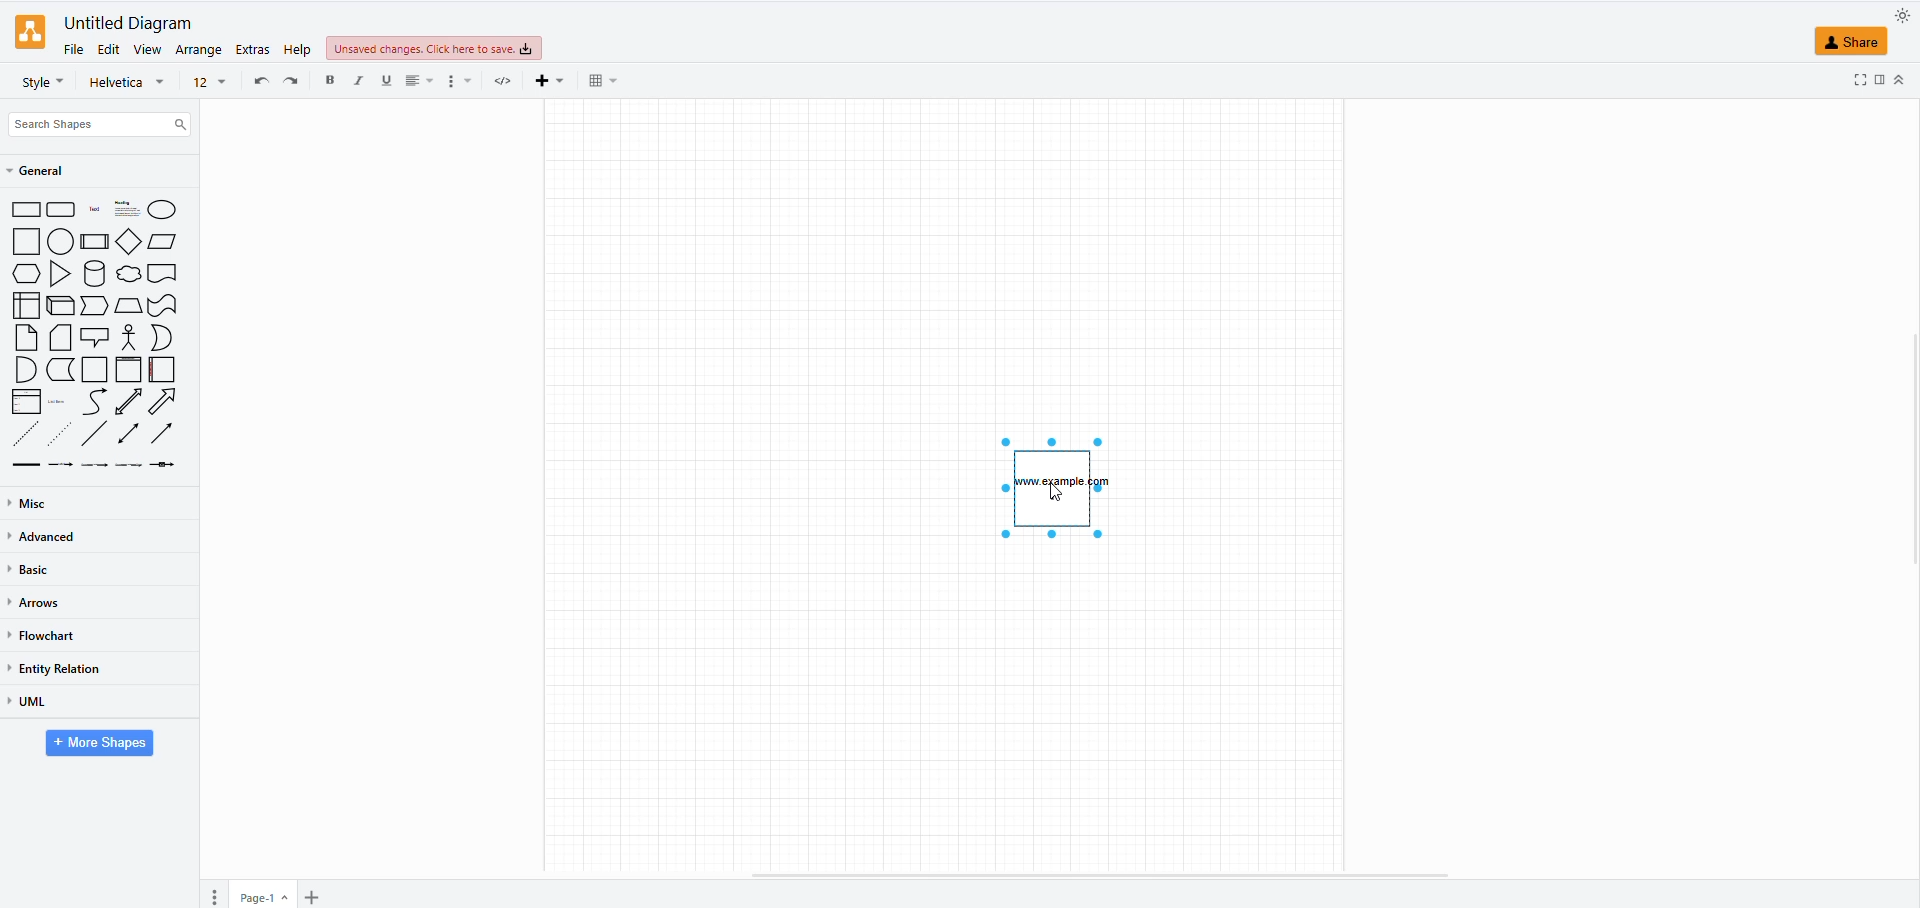 The width and height of the screenshot is (1920, 908). I want to click on logo, so click(30, 32).